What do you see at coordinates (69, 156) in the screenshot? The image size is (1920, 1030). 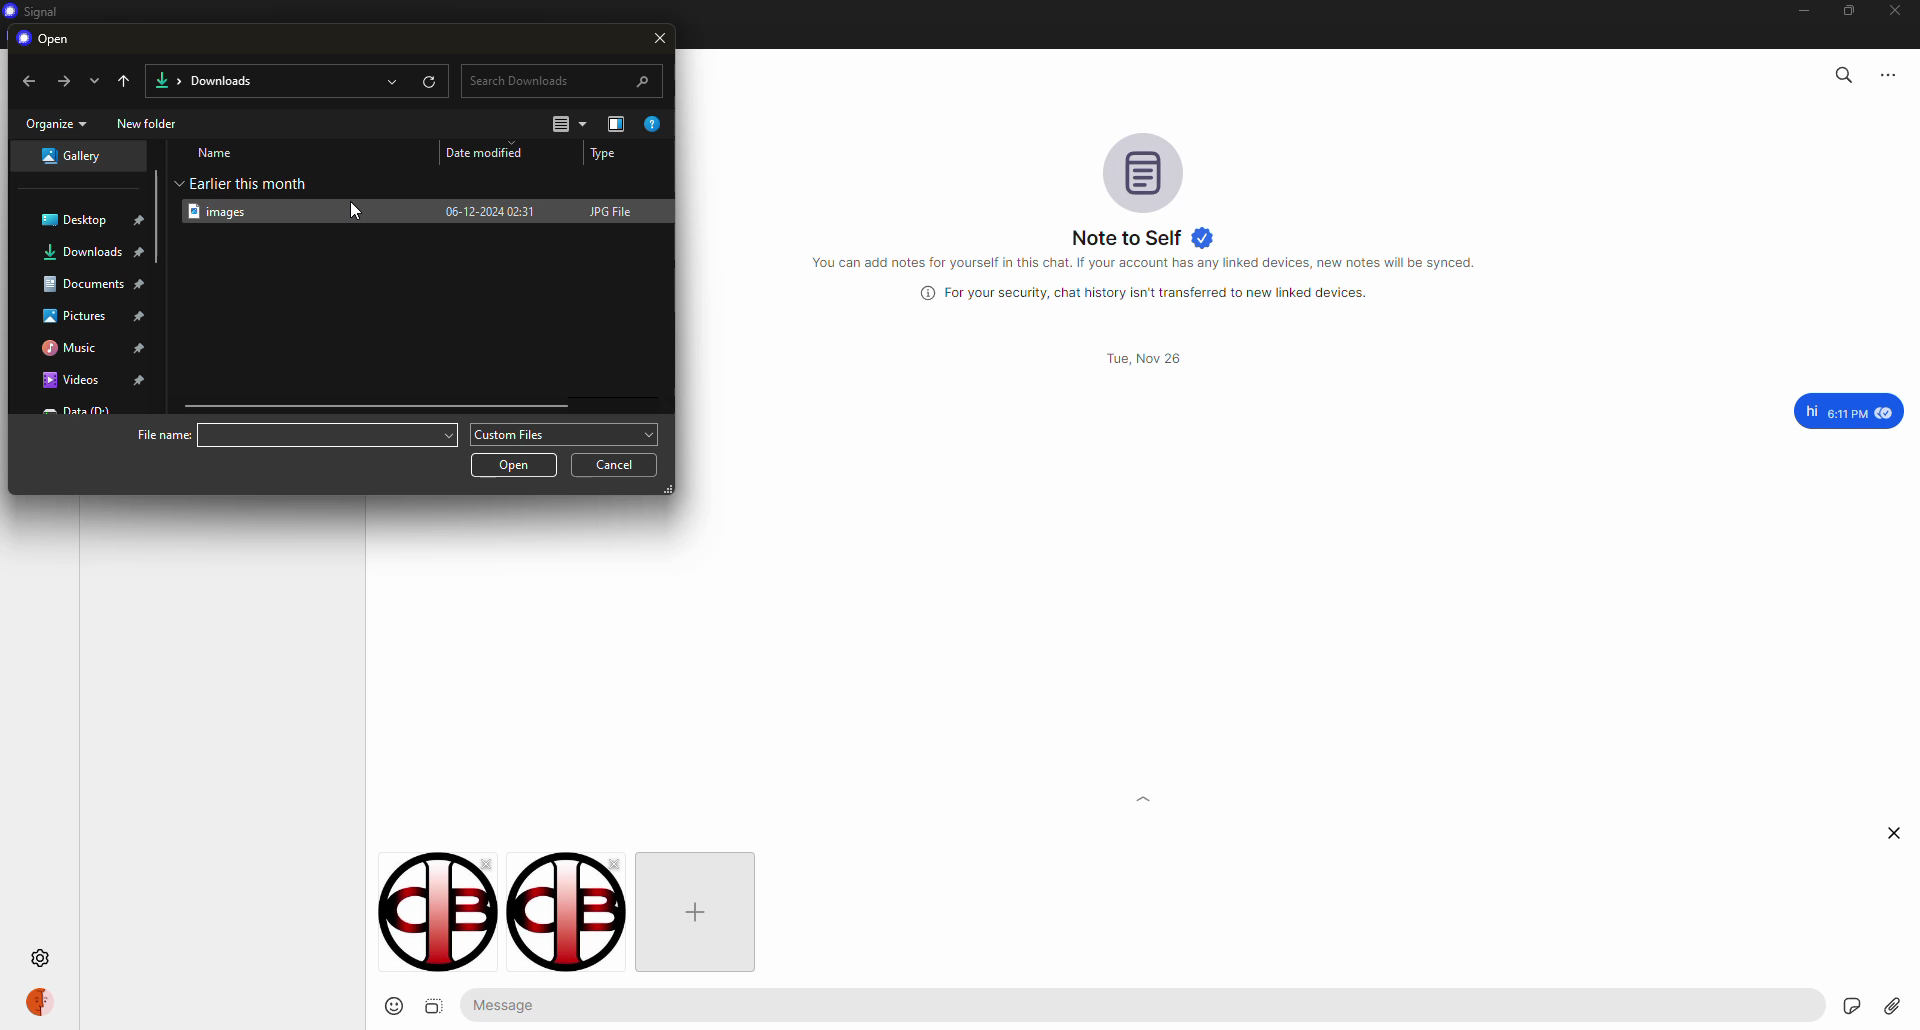 I see `location` at bounding box center [69, 156].